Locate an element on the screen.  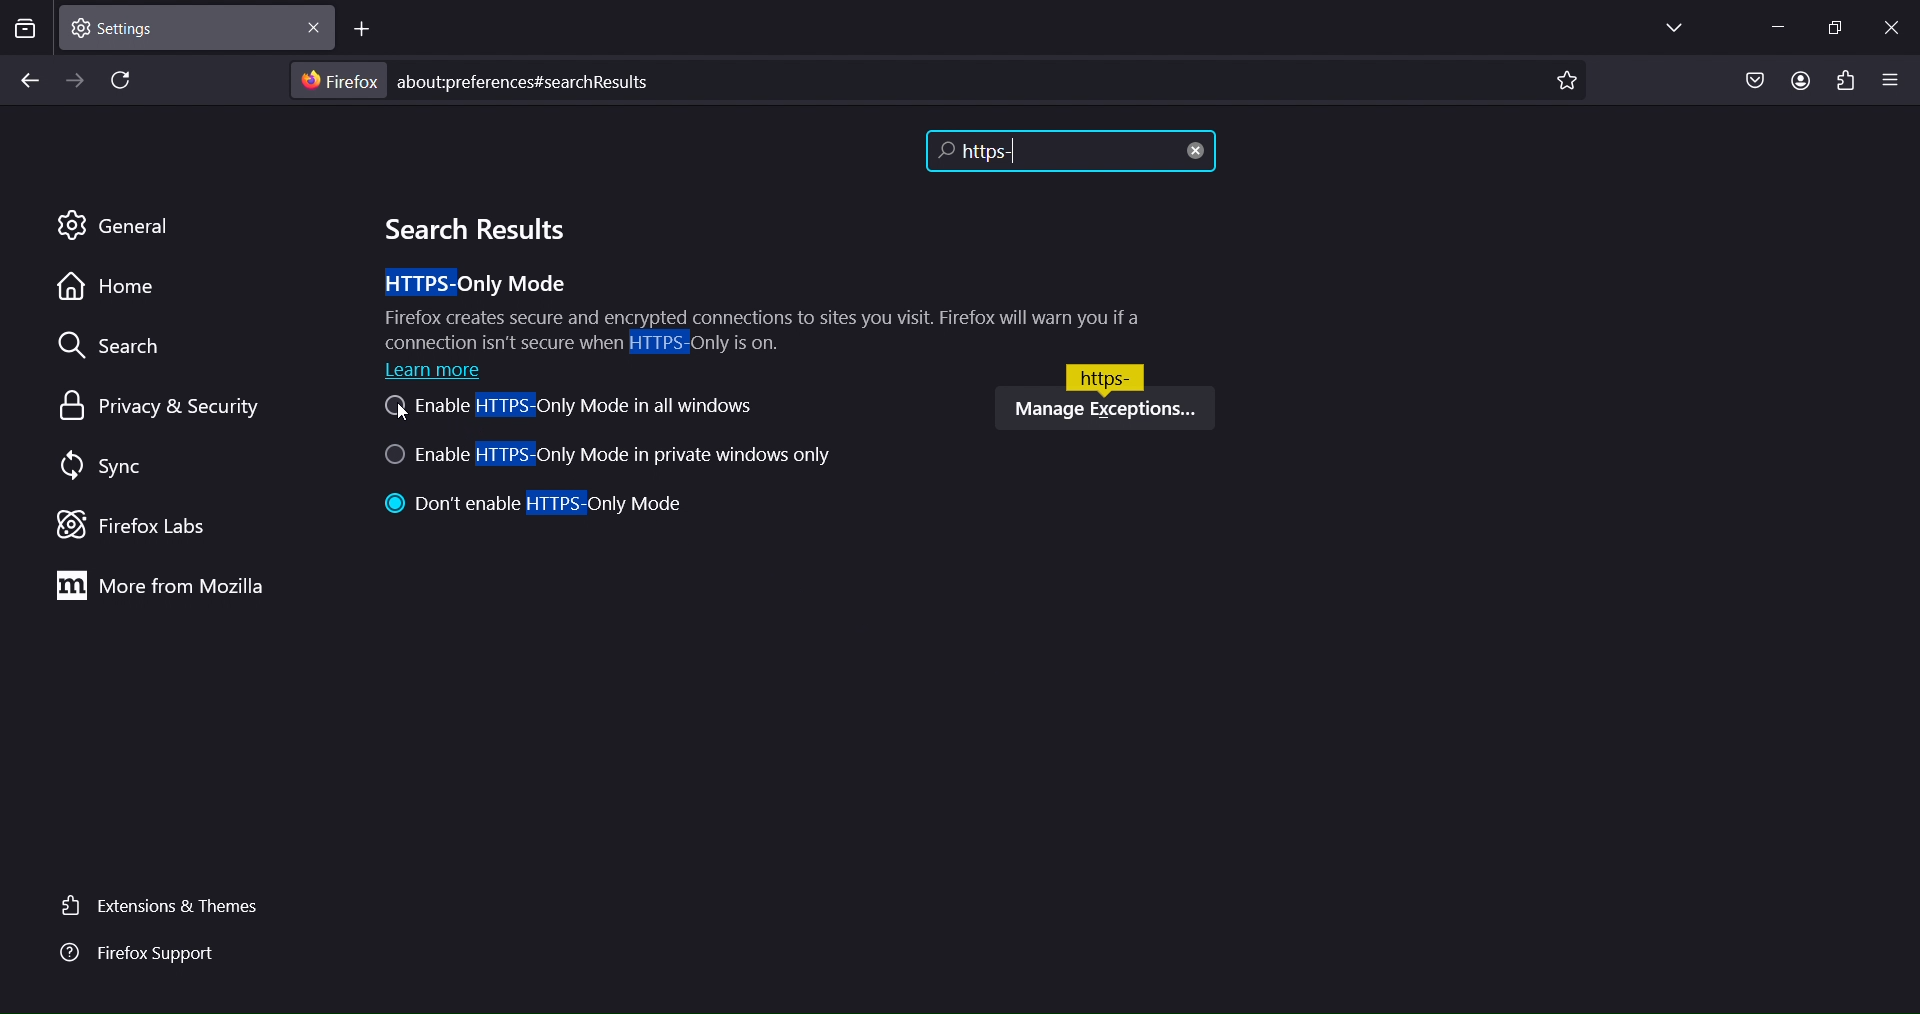
search results is located at coordinates (471, 229).